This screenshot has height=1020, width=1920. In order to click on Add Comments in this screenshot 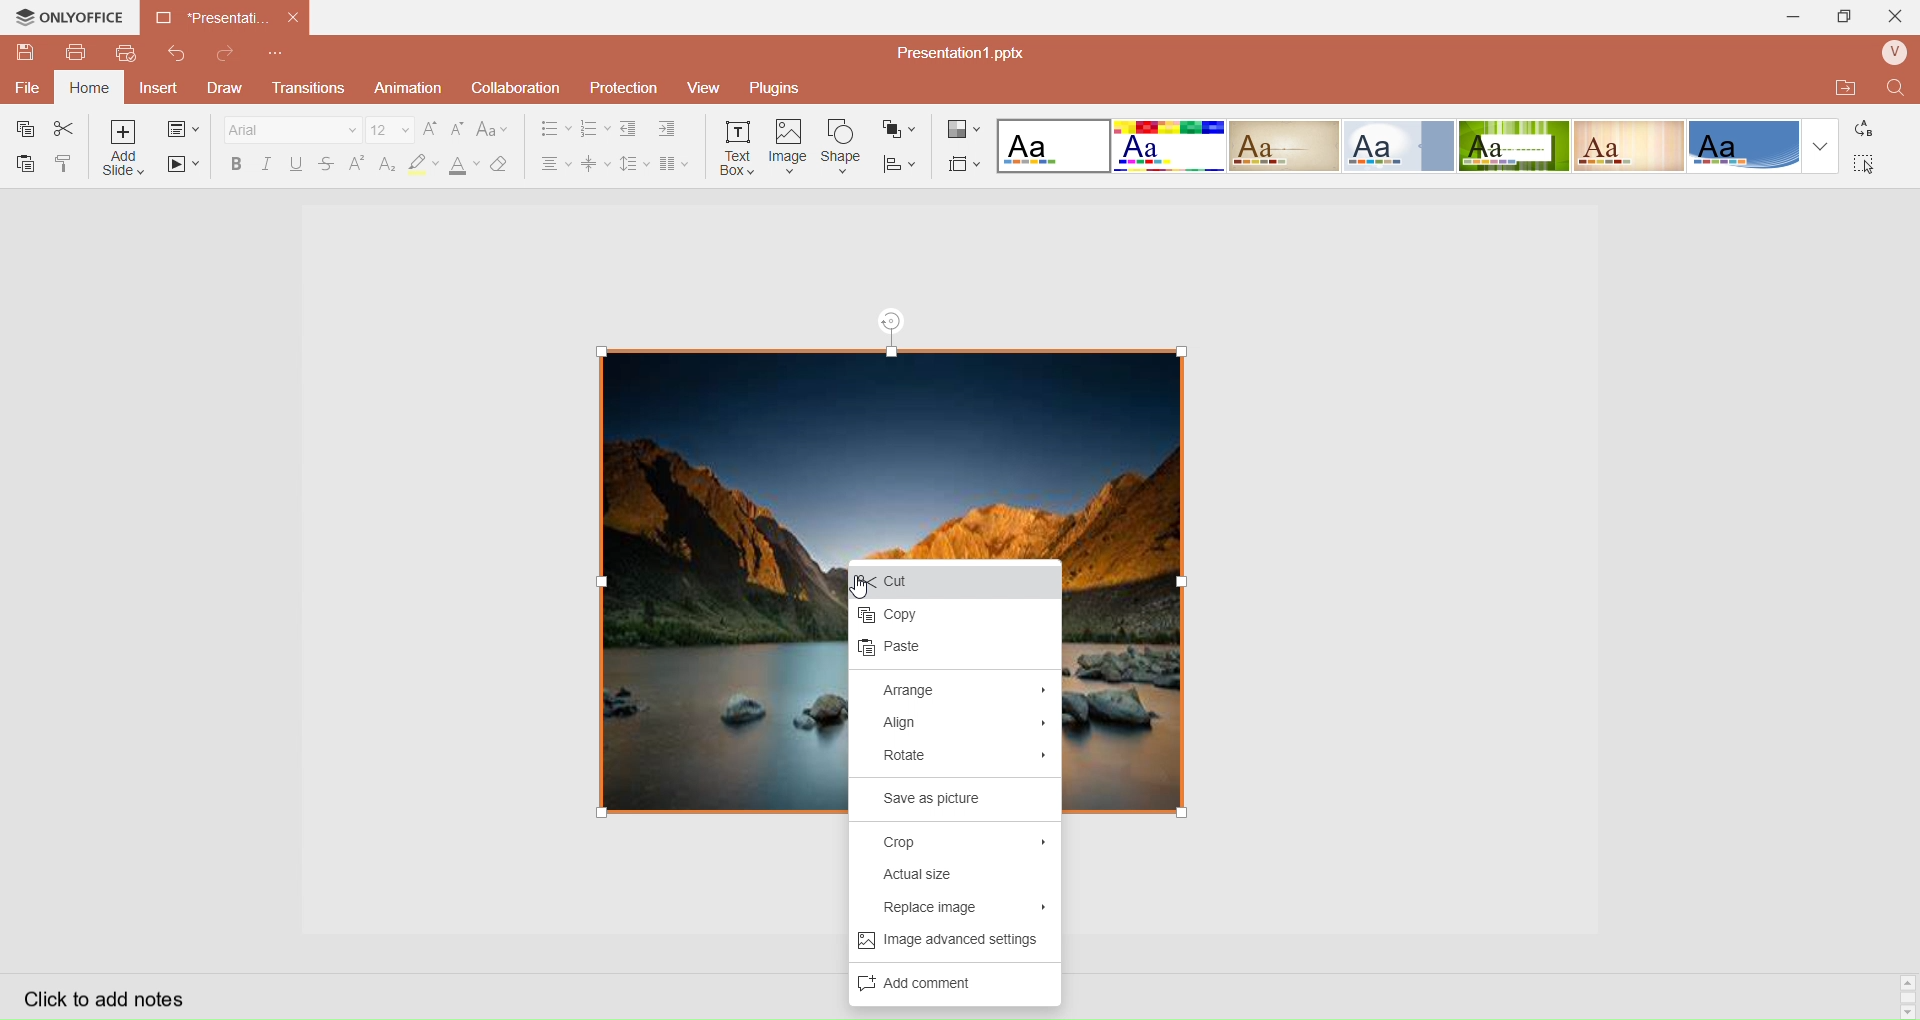, I will do `click(954, 984)`.